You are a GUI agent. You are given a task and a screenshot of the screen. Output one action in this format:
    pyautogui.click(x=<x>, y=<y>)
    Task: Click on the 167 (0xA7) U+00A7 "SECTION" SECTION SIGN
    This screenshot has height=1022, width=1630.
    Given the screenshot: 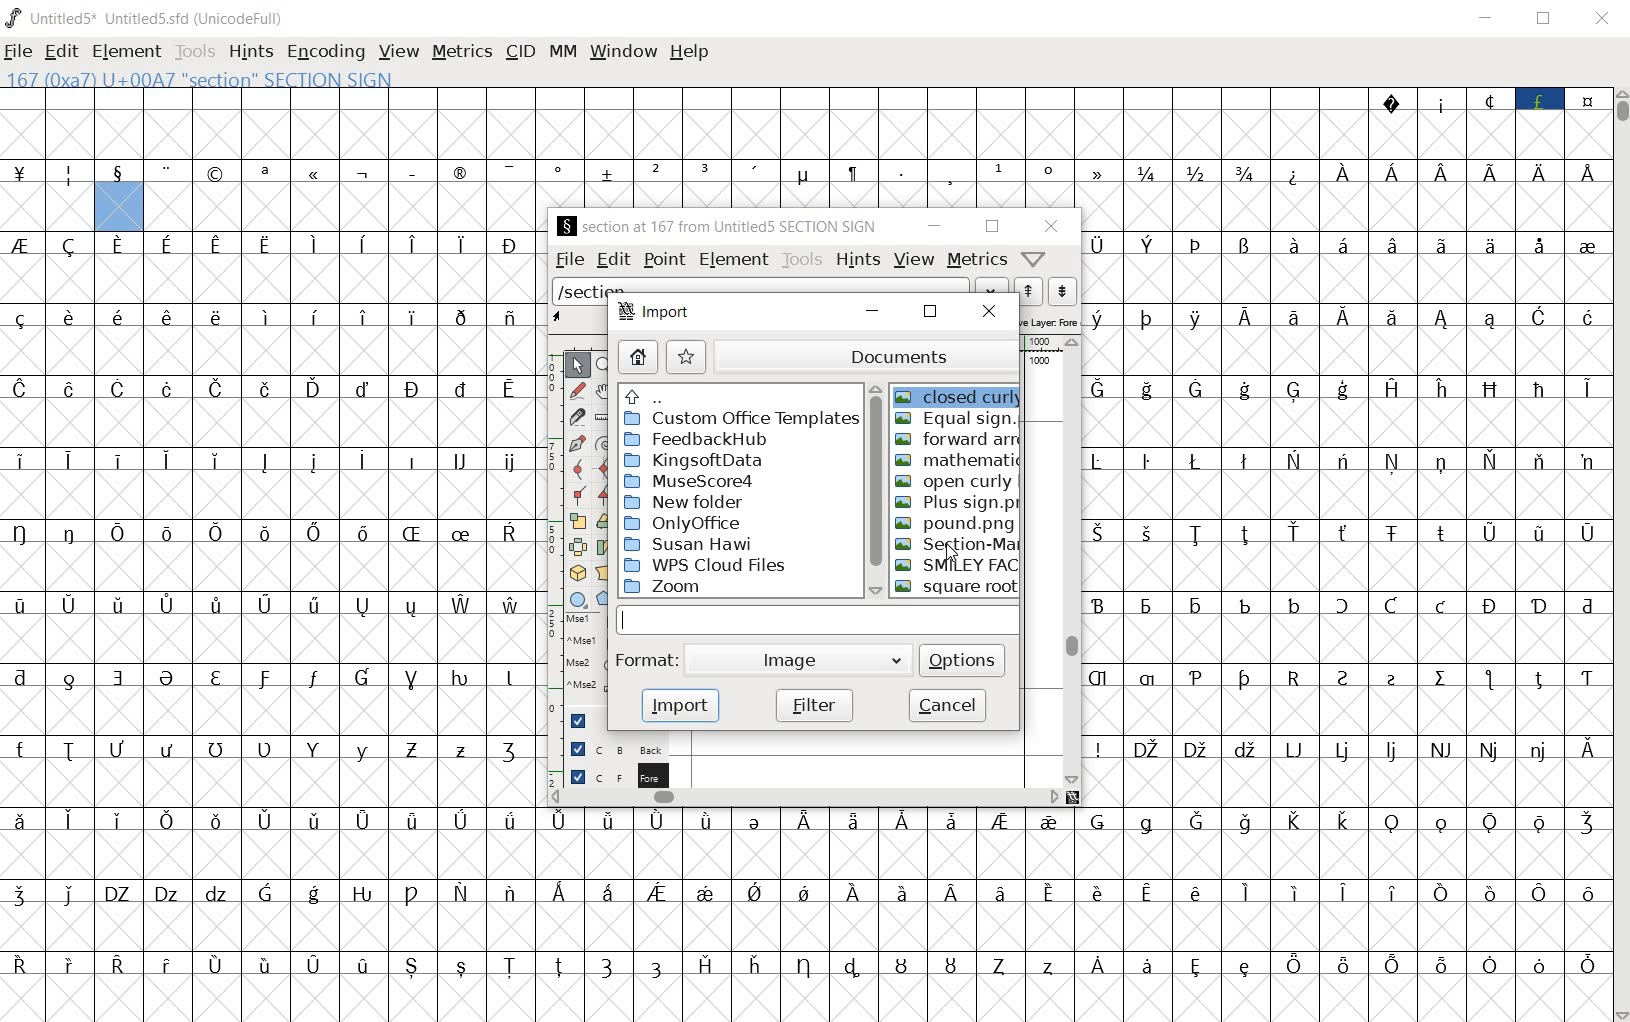 What is the action you would take?
    pyautogui.click(x=265, y=79)
    